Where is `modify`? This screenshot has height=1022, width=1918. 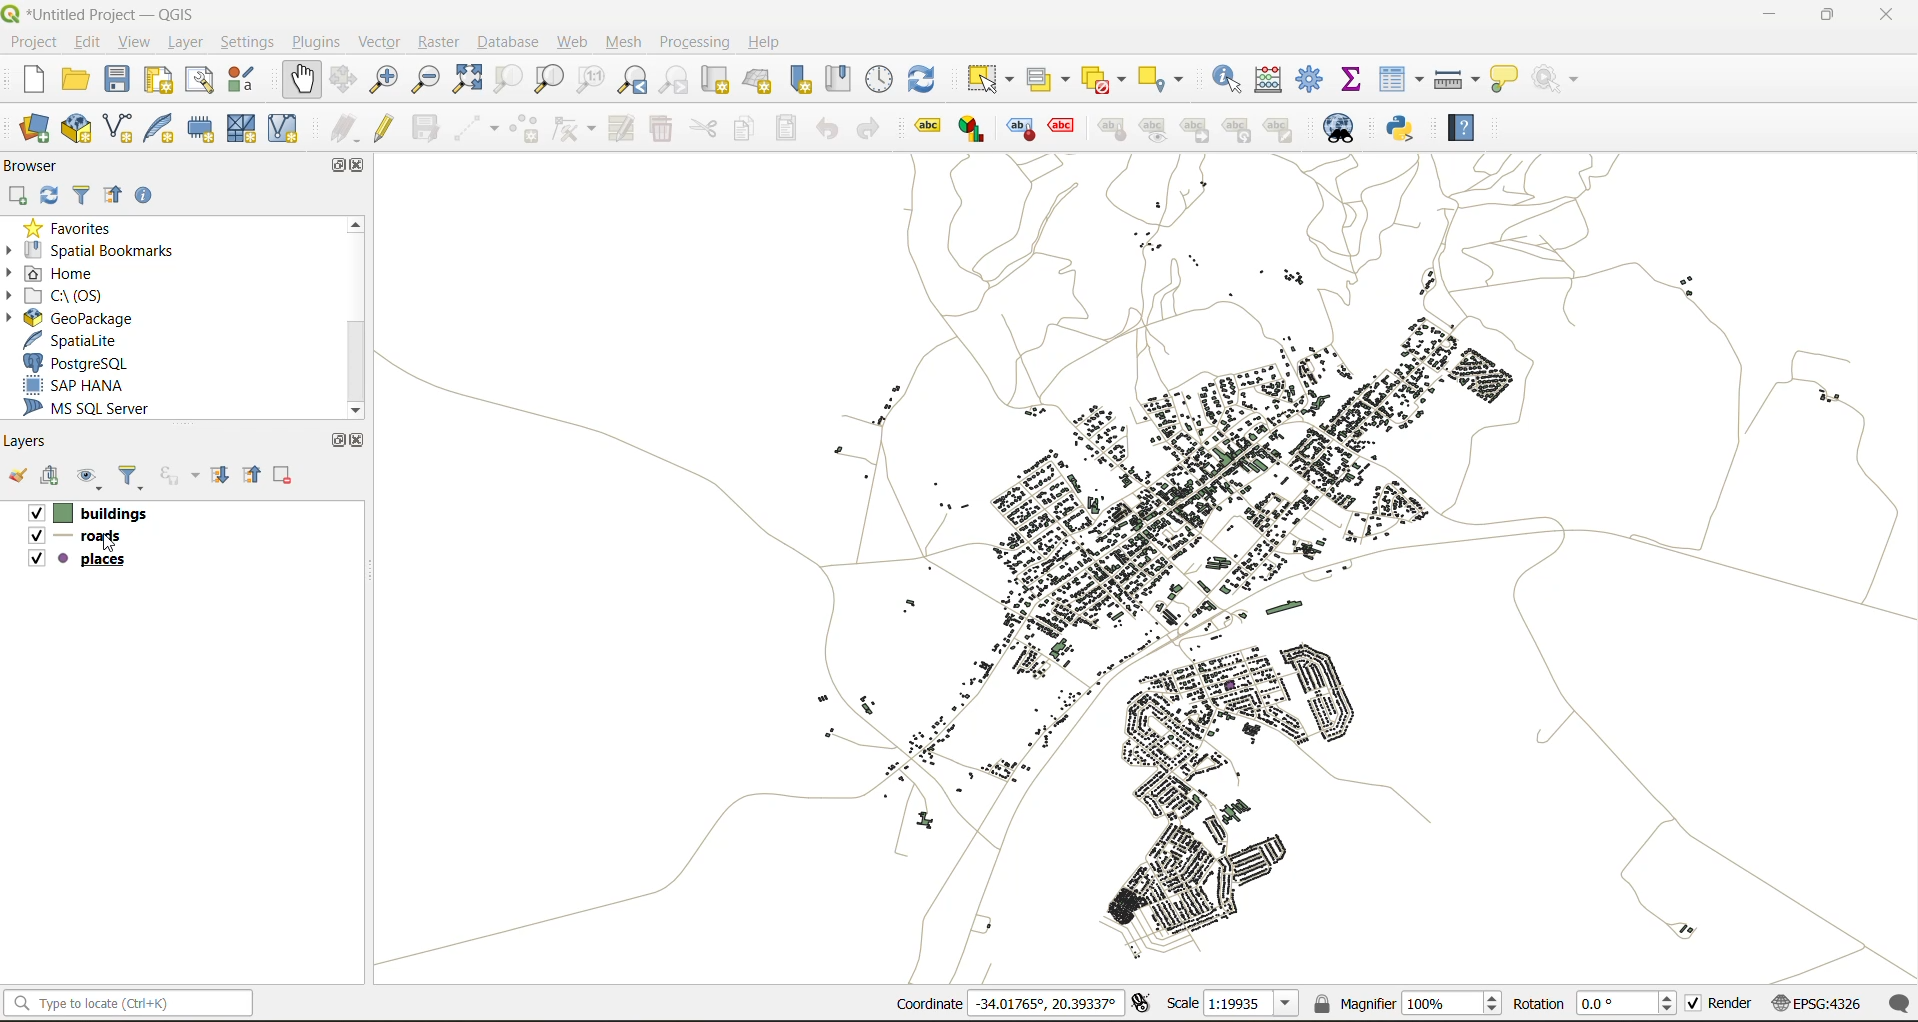 modify is located at coordinates (621, 130).